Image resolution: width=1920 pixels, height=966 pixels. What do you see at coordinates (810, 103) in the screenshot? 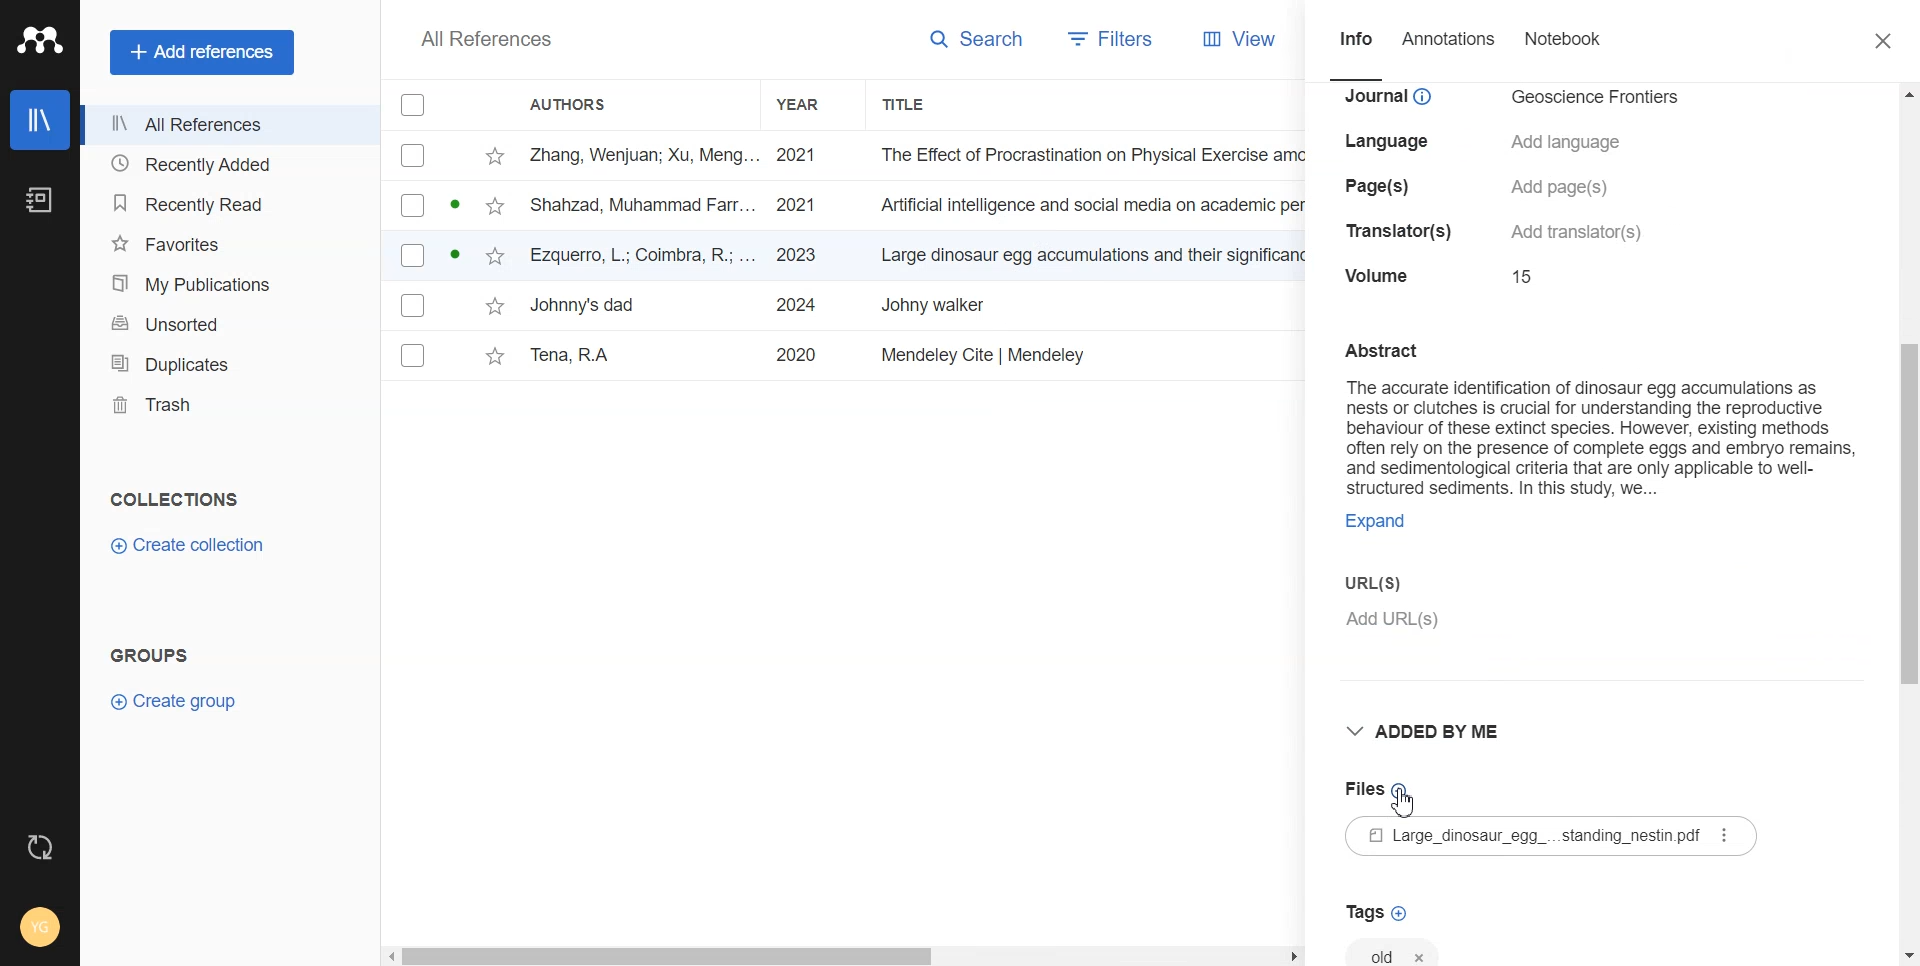
I see `Year` at bounding box center [810, 103].